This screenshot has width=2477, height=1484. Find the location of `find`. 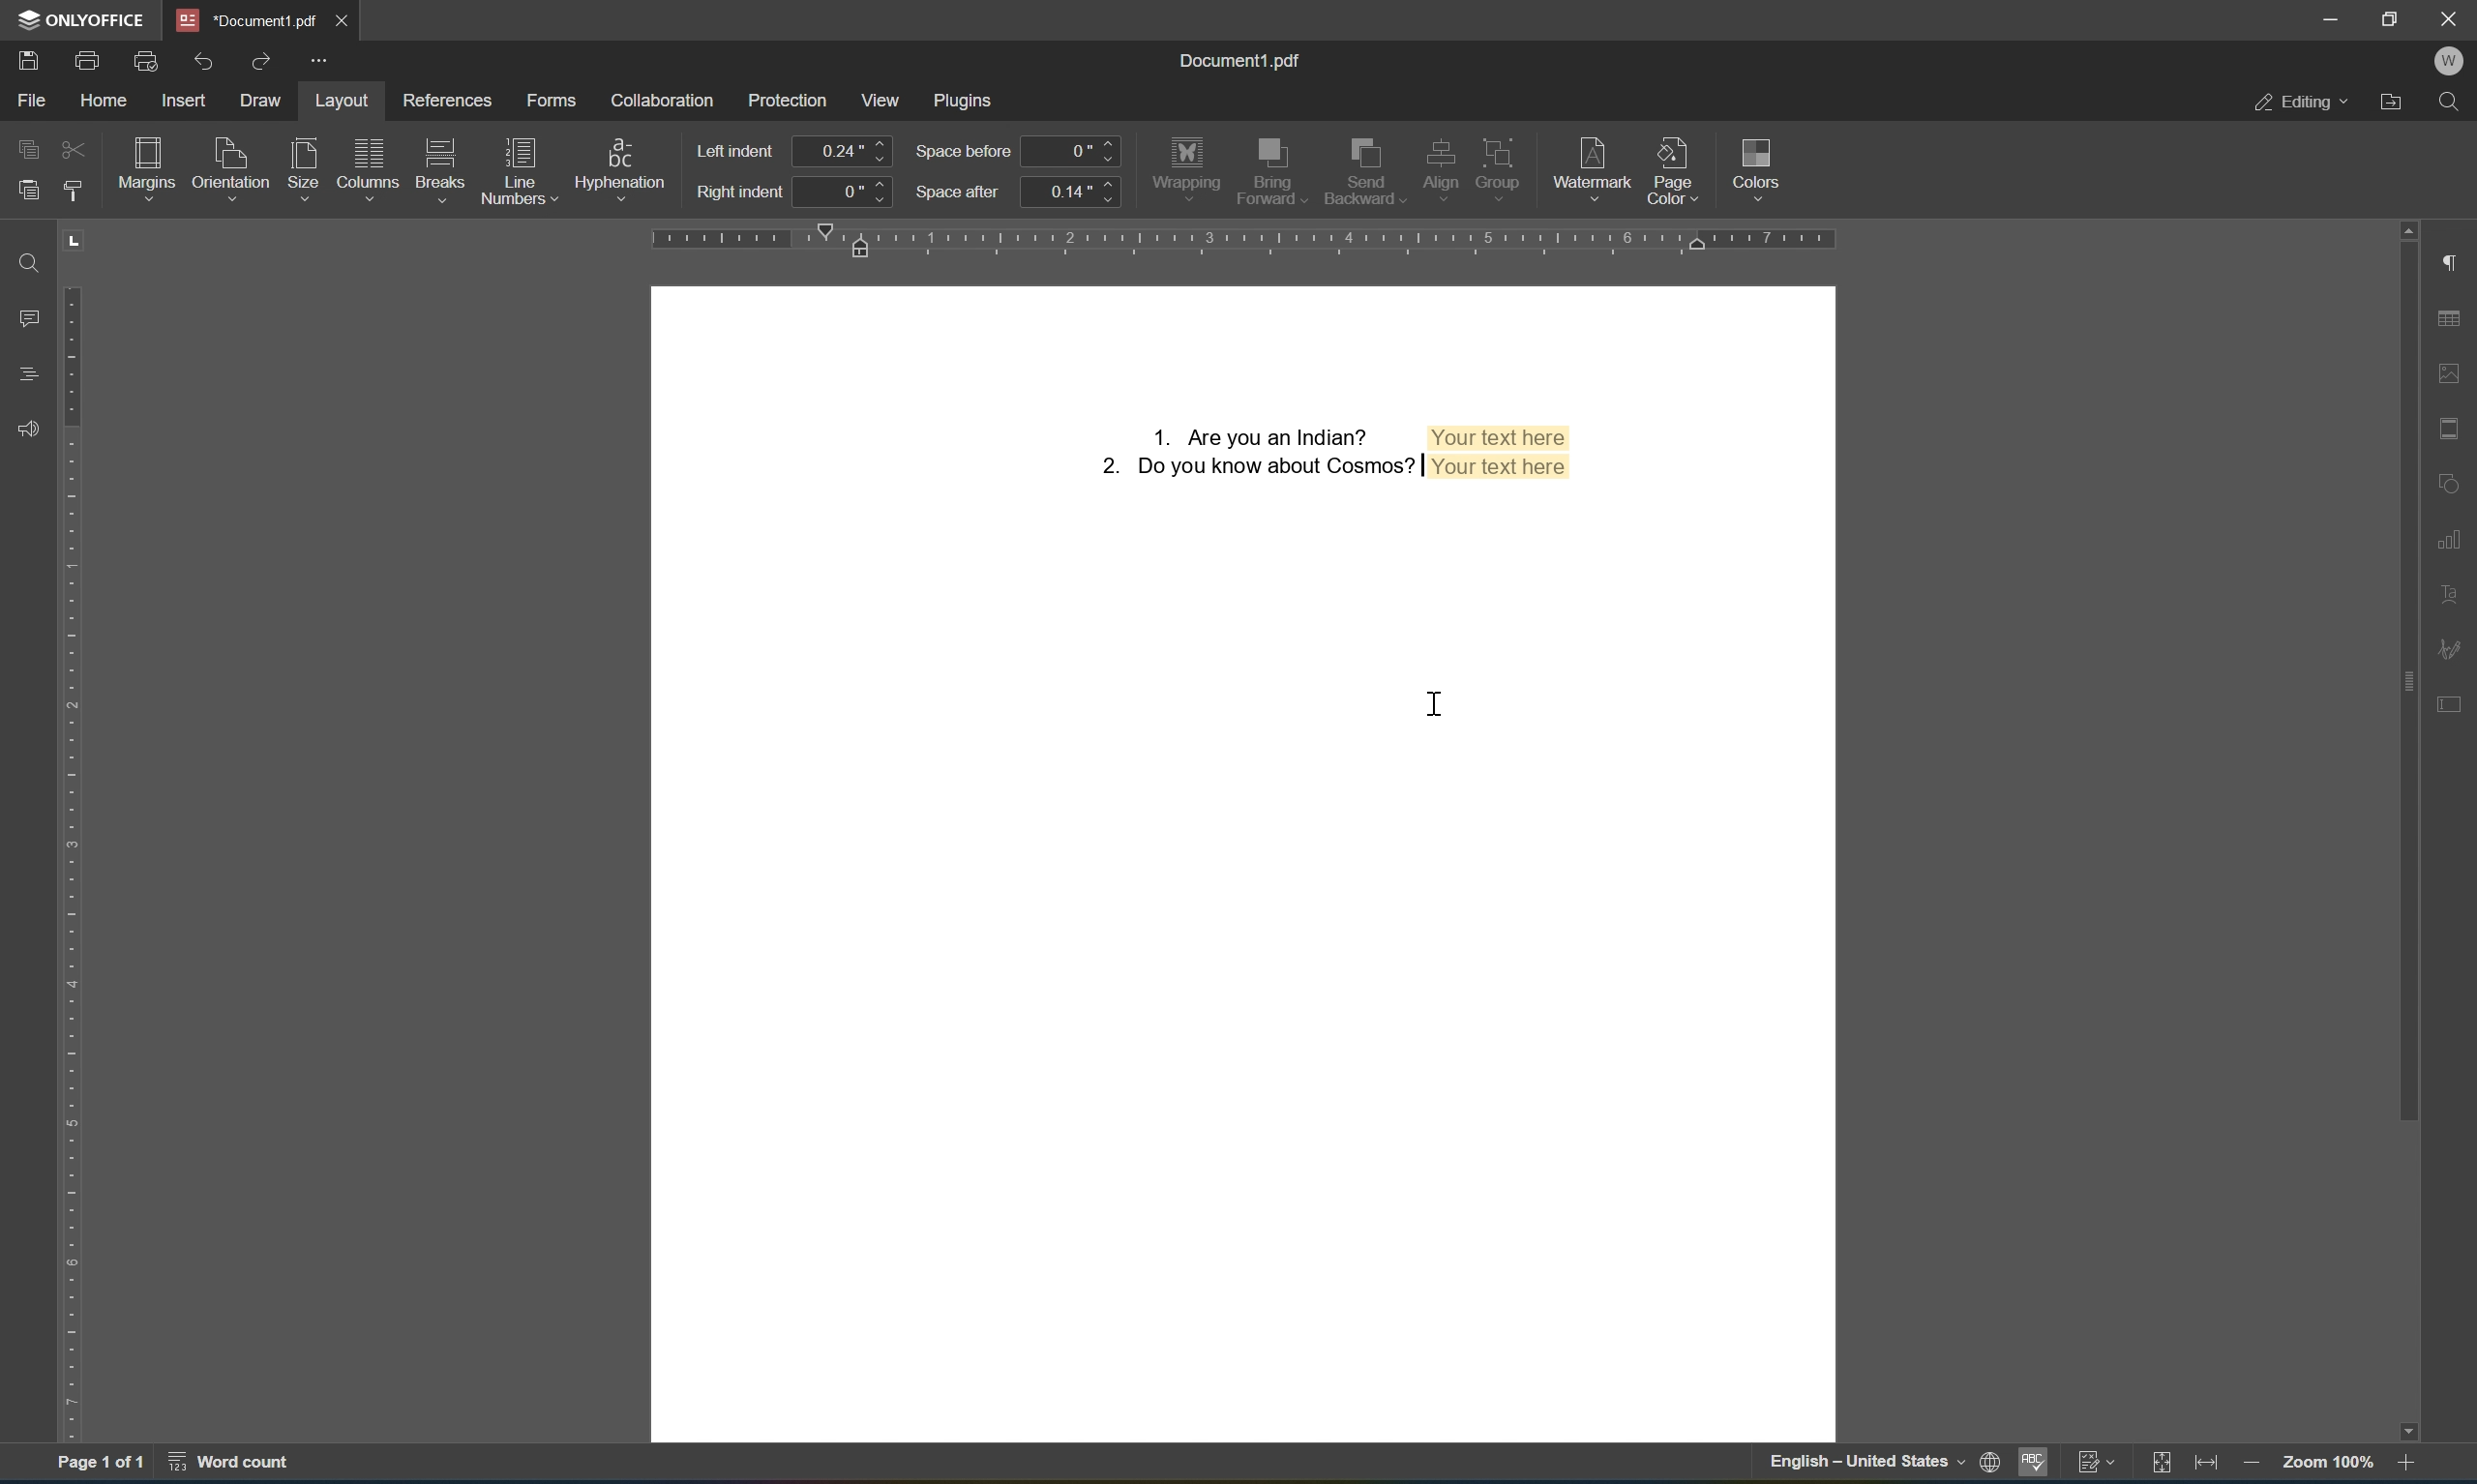

find is located at coordinates (33, 262).